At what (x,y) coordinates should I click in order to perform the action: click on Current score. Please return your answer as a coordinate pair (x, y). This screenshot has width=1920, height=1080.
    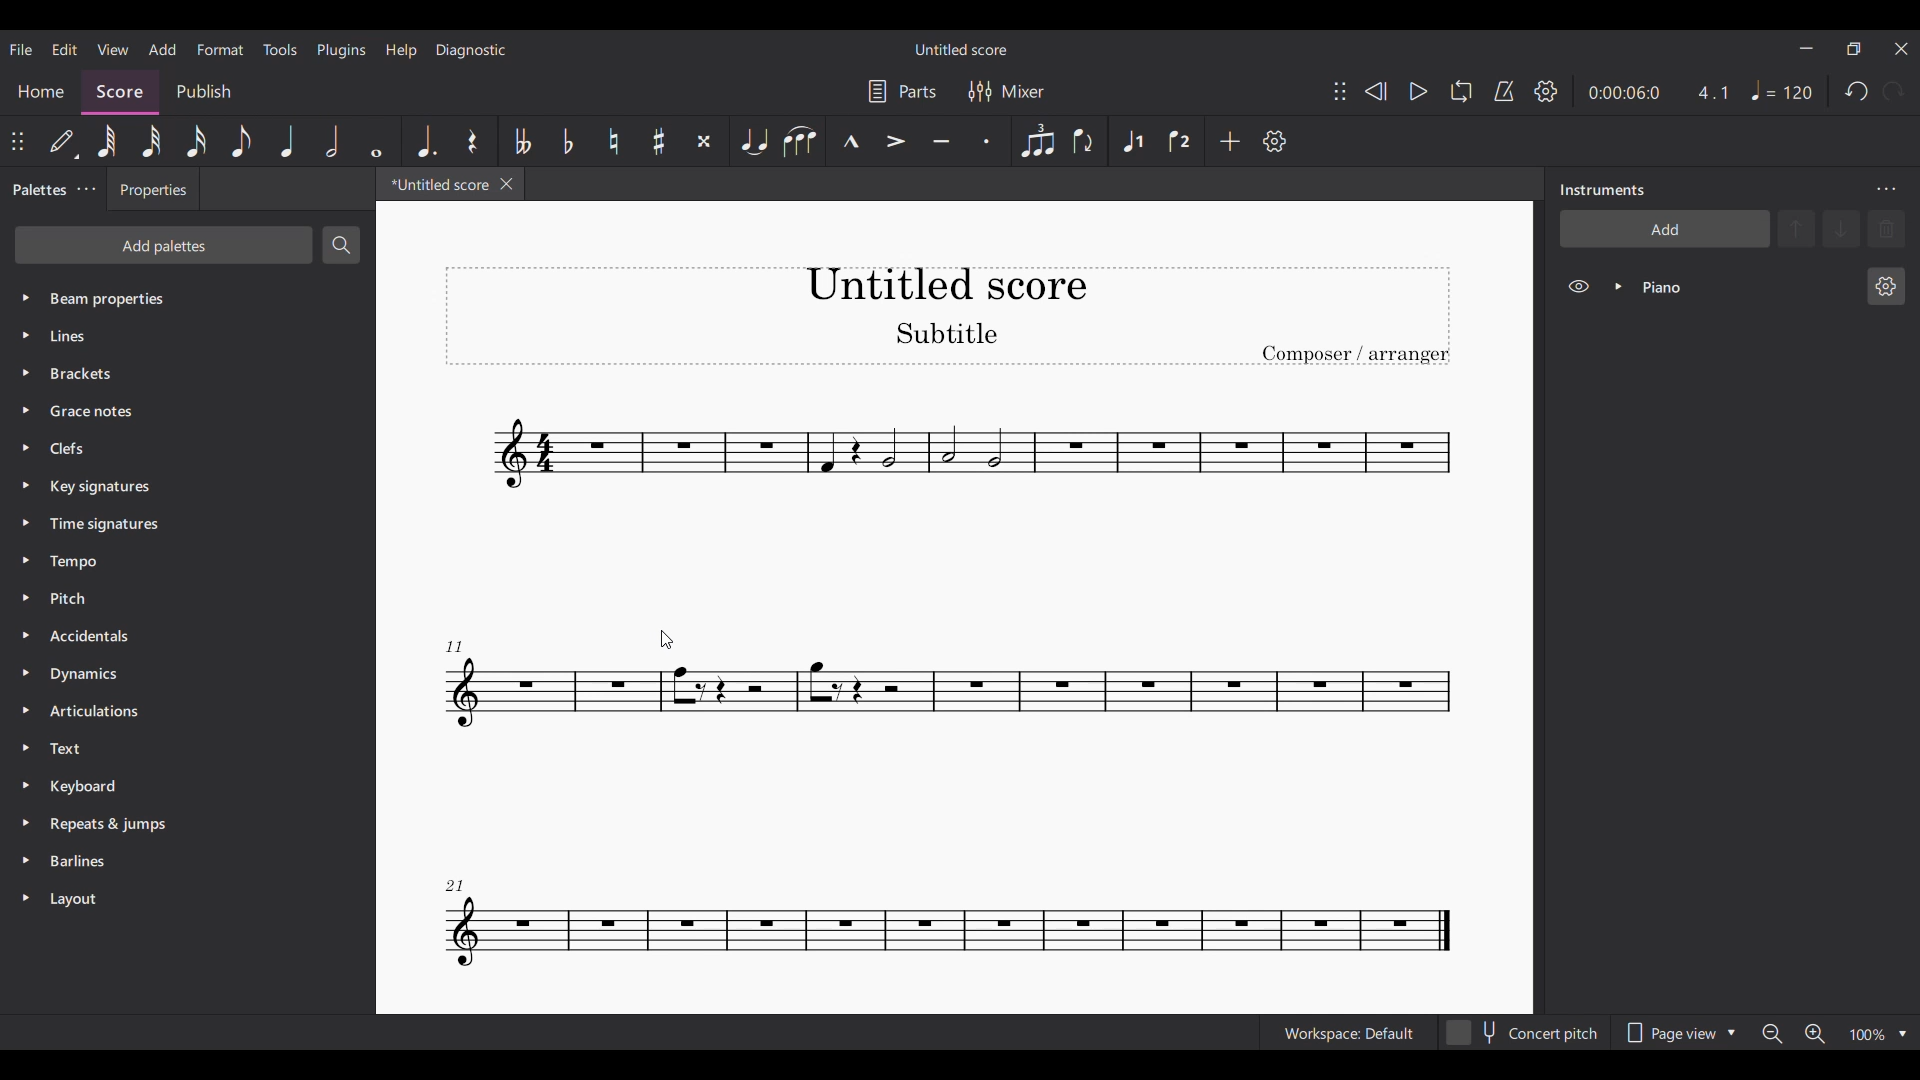
    Looking at the image, I should click on (944, 691).